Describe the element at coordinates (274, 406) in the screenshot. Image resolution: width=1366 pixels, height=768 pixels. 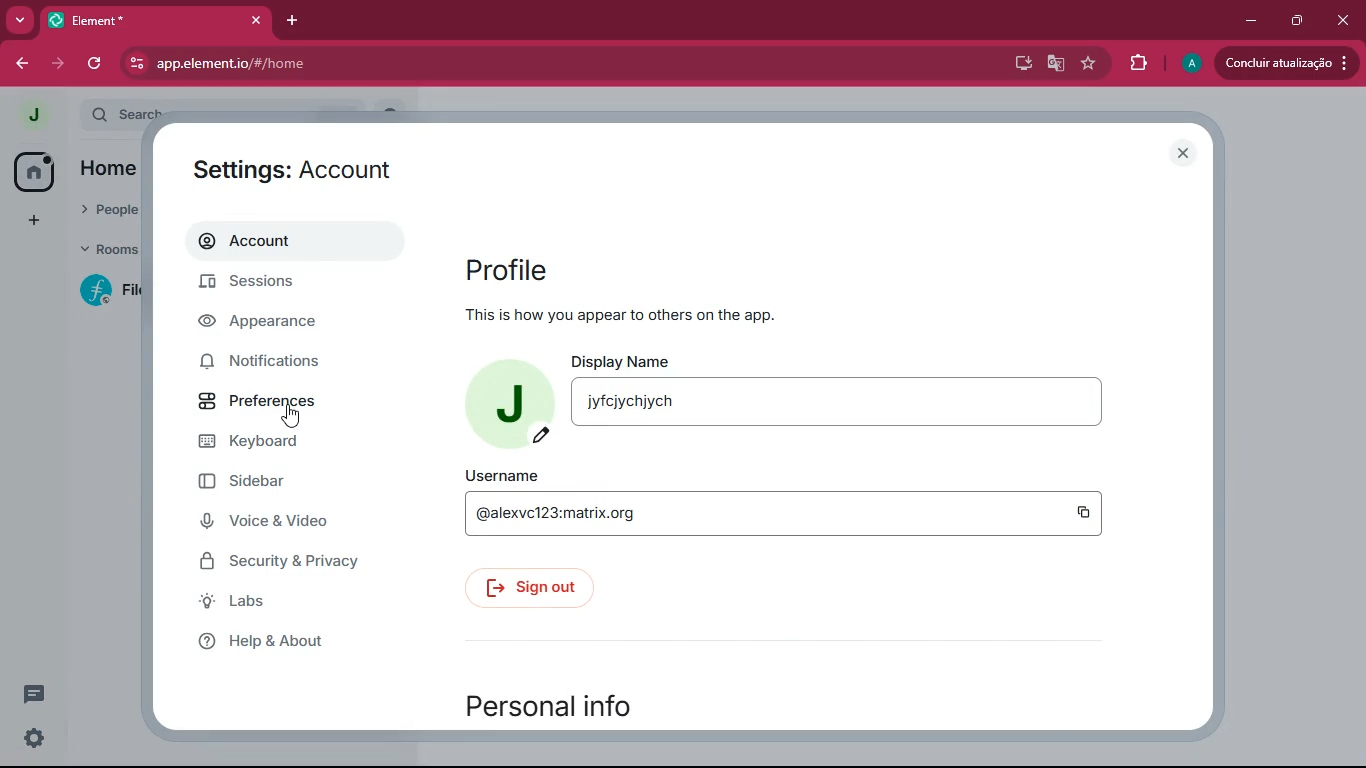
I see `preferences` at that location.